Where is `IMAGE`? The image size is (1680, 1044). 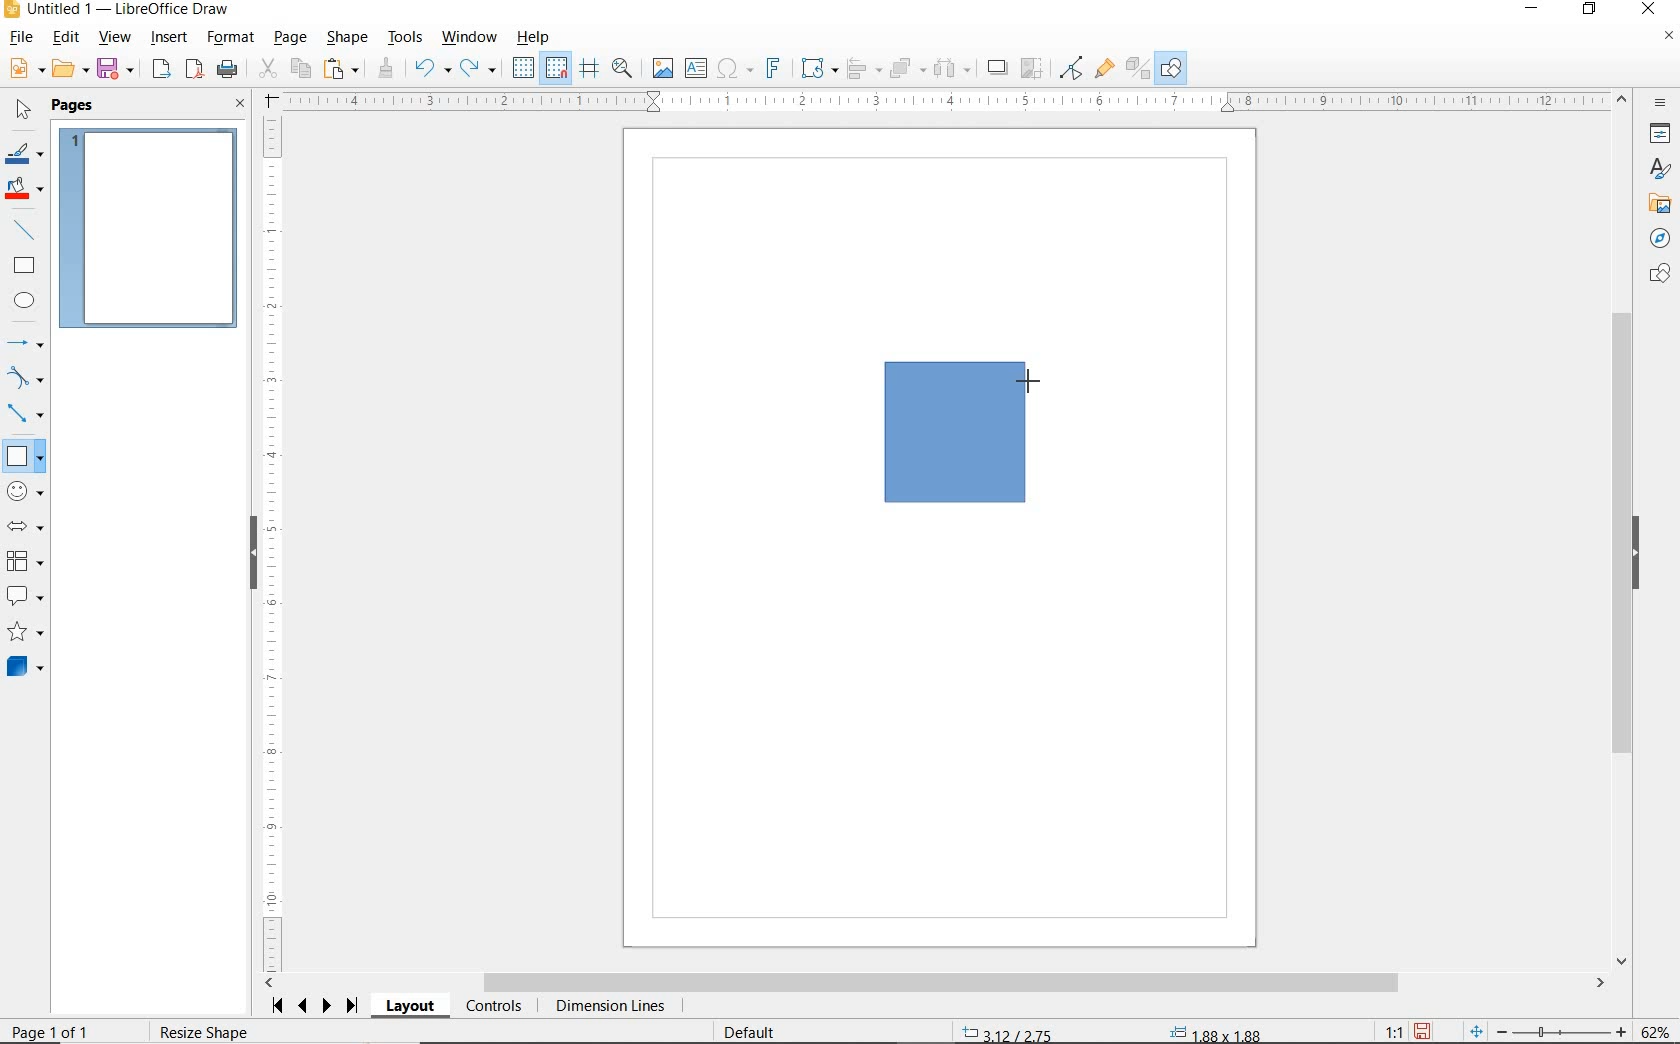
IMAGE is located at coordinates (662, 67).